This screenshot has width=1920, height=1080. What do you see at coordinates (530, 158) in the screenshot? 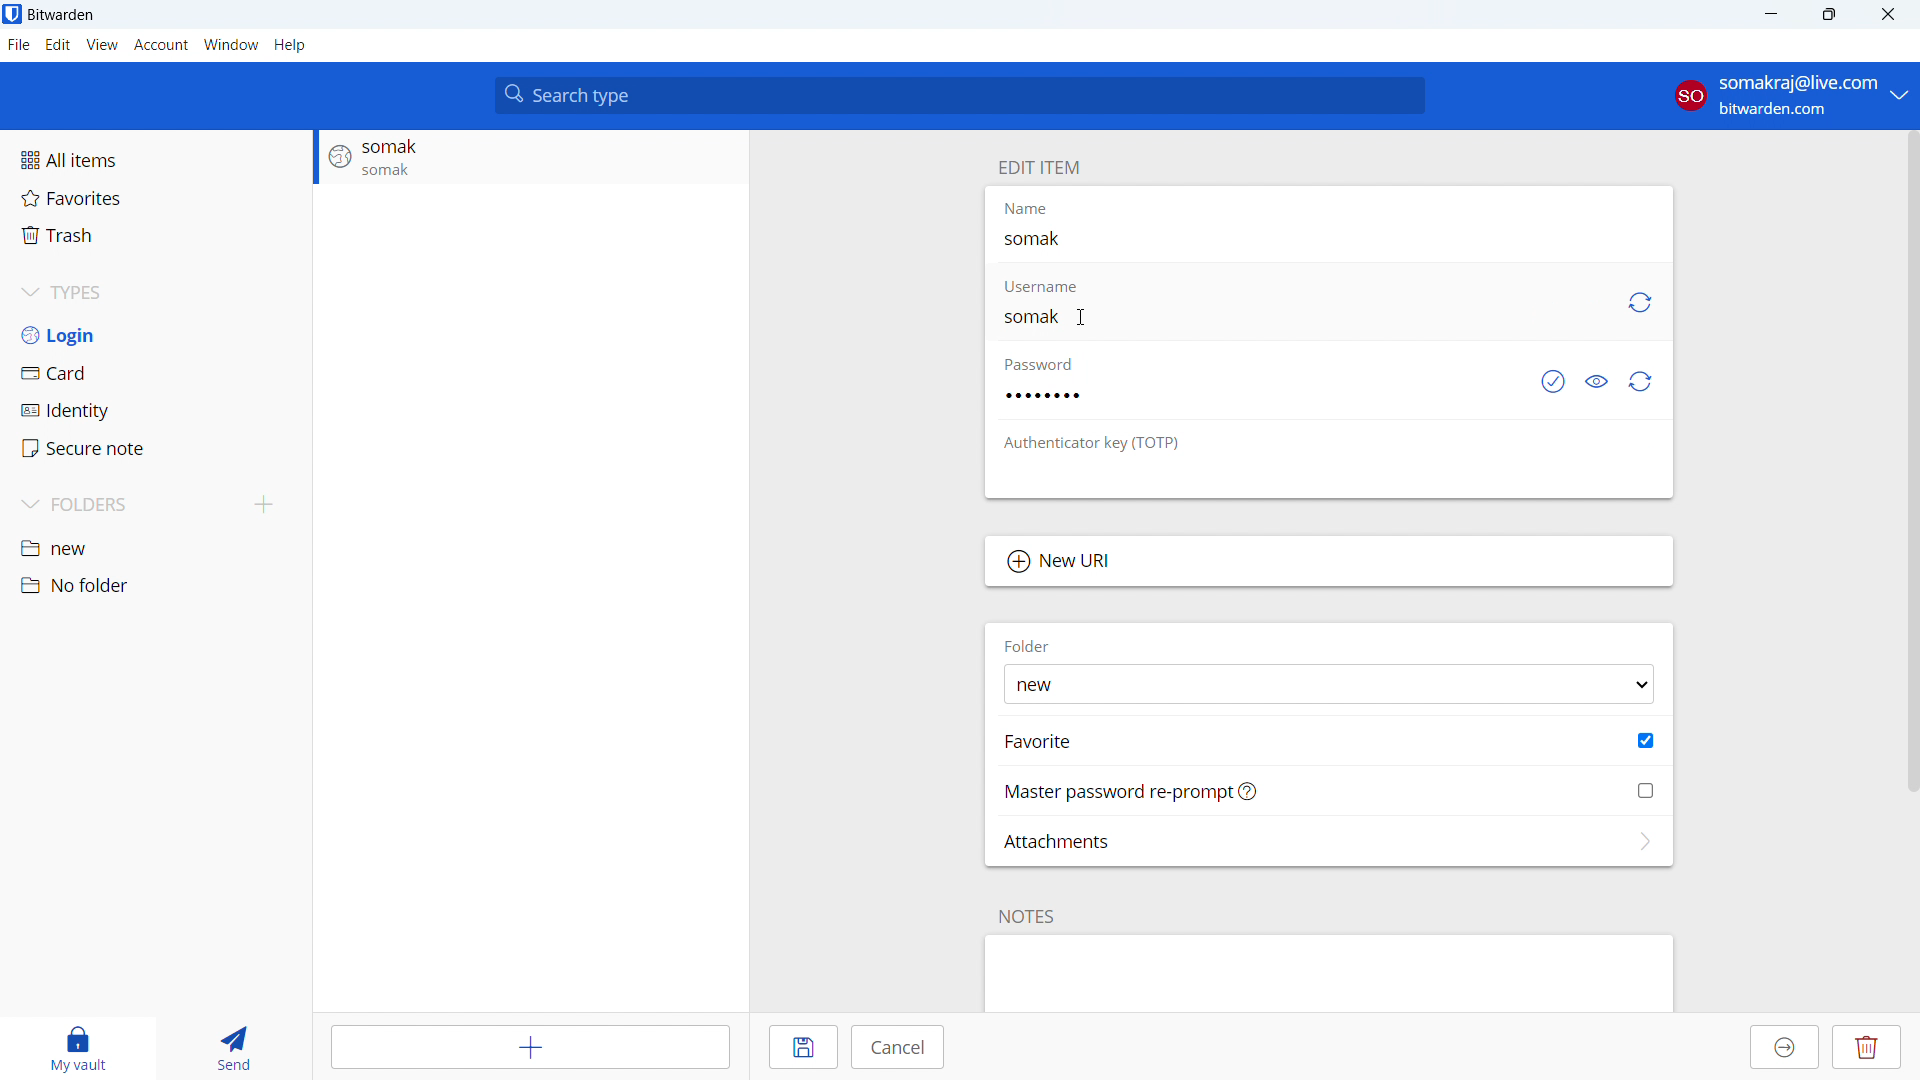
I see `login entry` at bounding box center [530, 158].